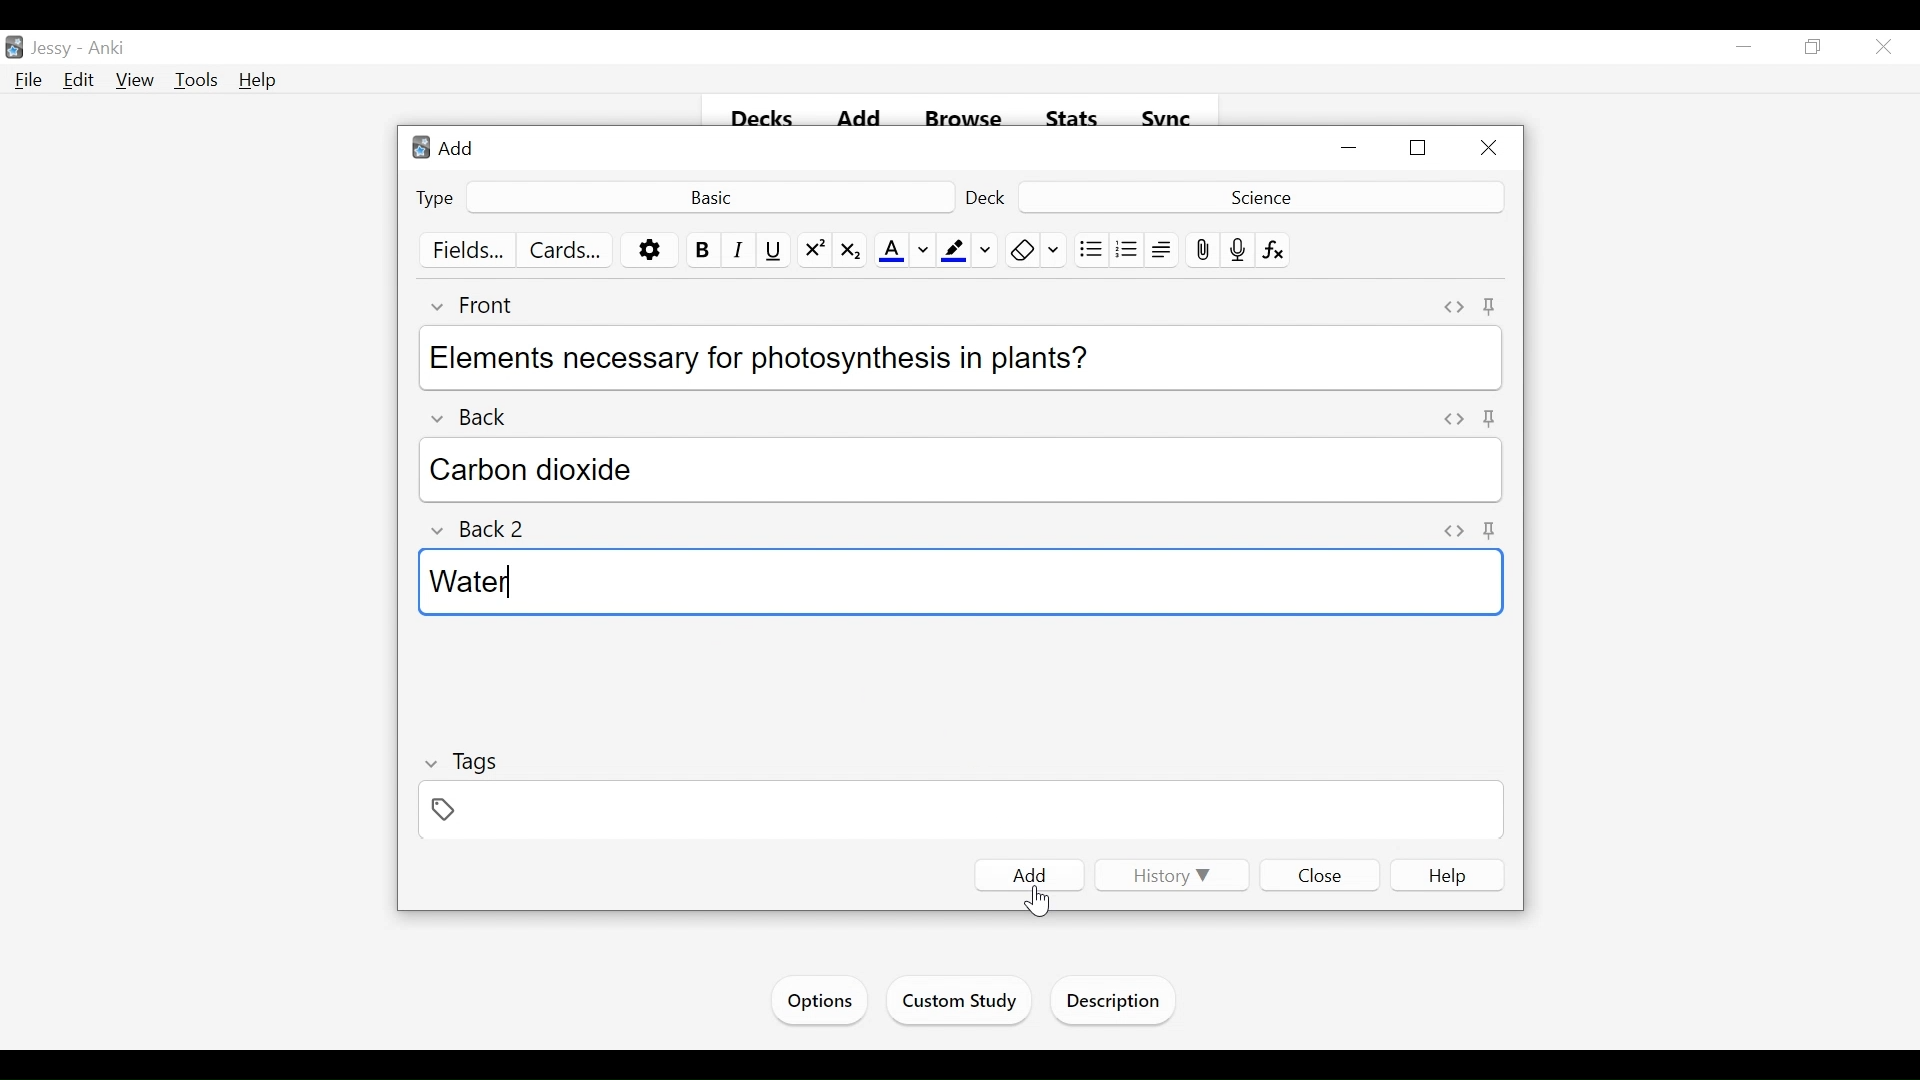  What do you see at coordinates (701, 250) in the screenshot?
I see `Bold` at bounding box center [701, 250].